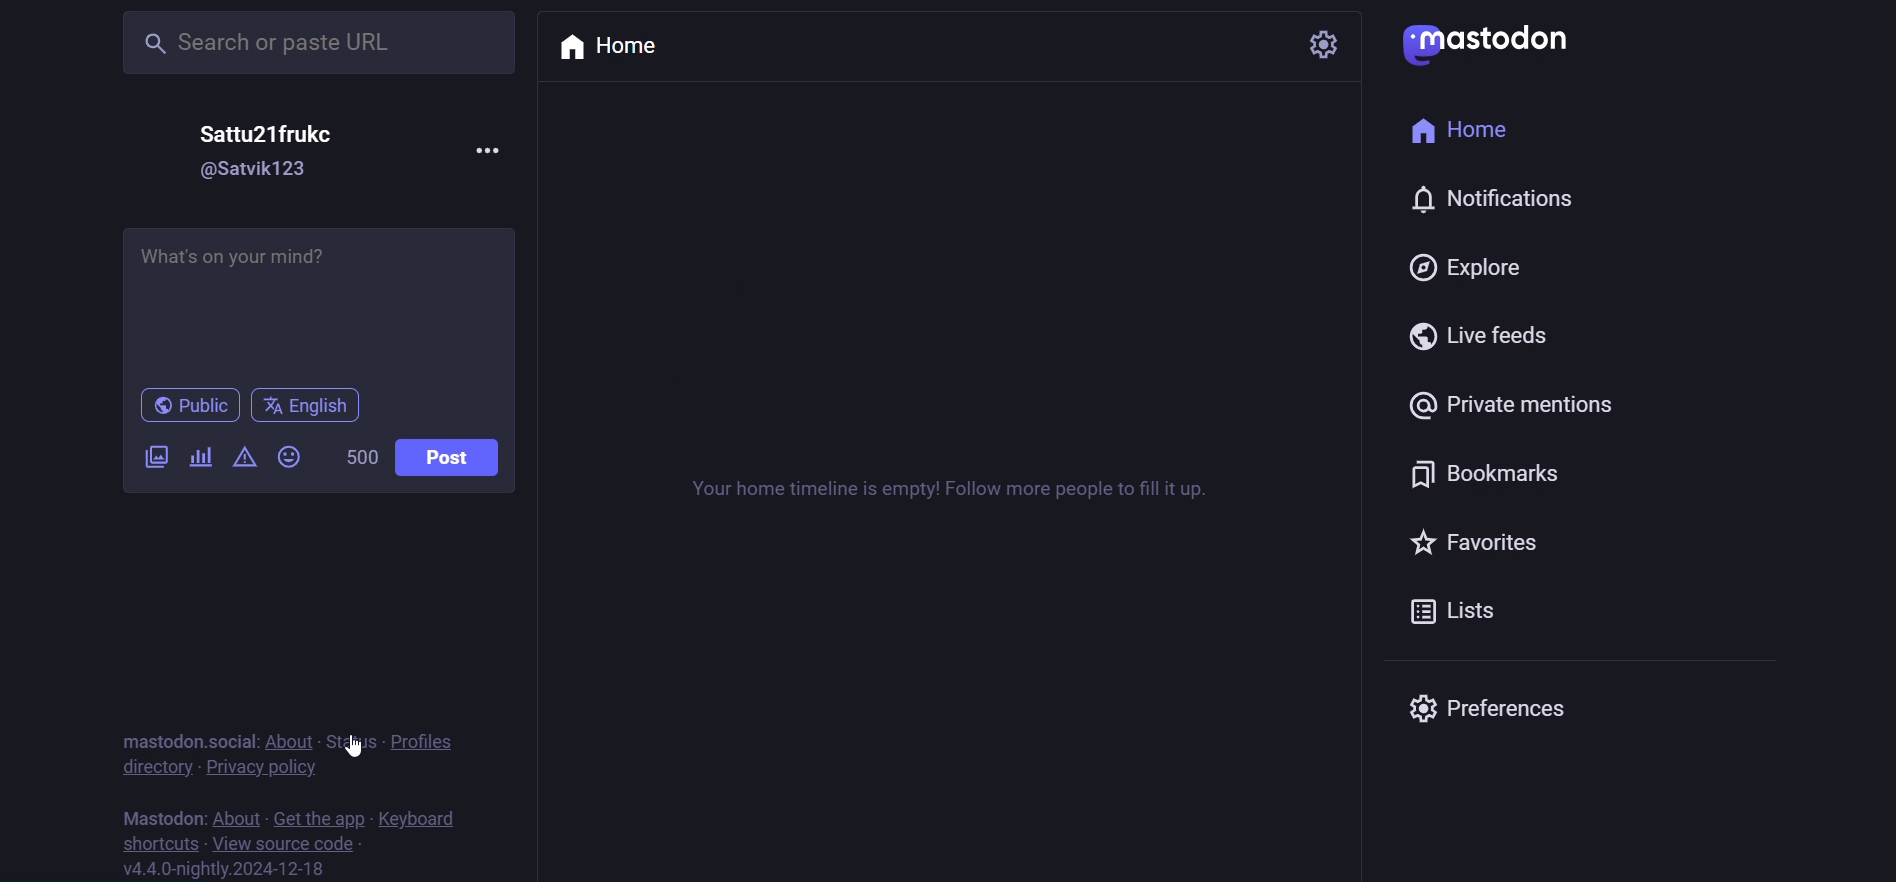 The image size is (1896, 882). I want to click on private mention, so click(1519, 406).